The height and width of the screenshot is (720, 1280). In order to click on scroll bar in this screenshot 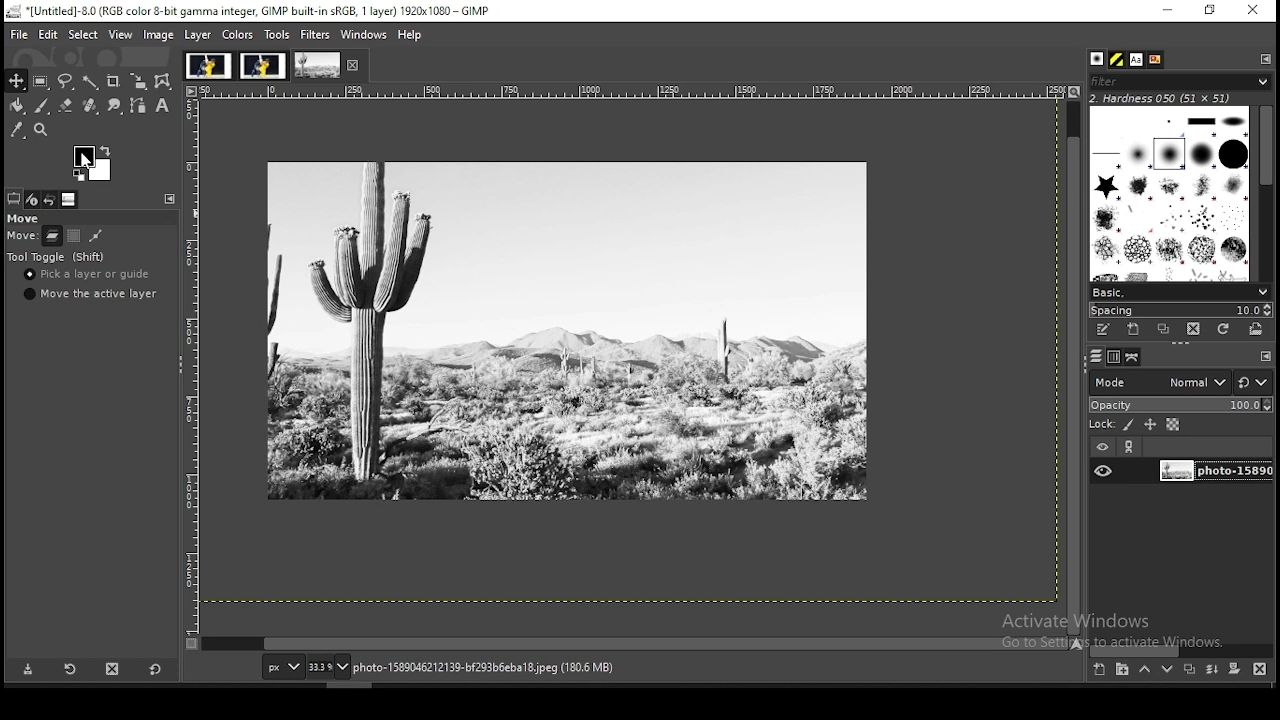, I will do `click(636, 644)`.